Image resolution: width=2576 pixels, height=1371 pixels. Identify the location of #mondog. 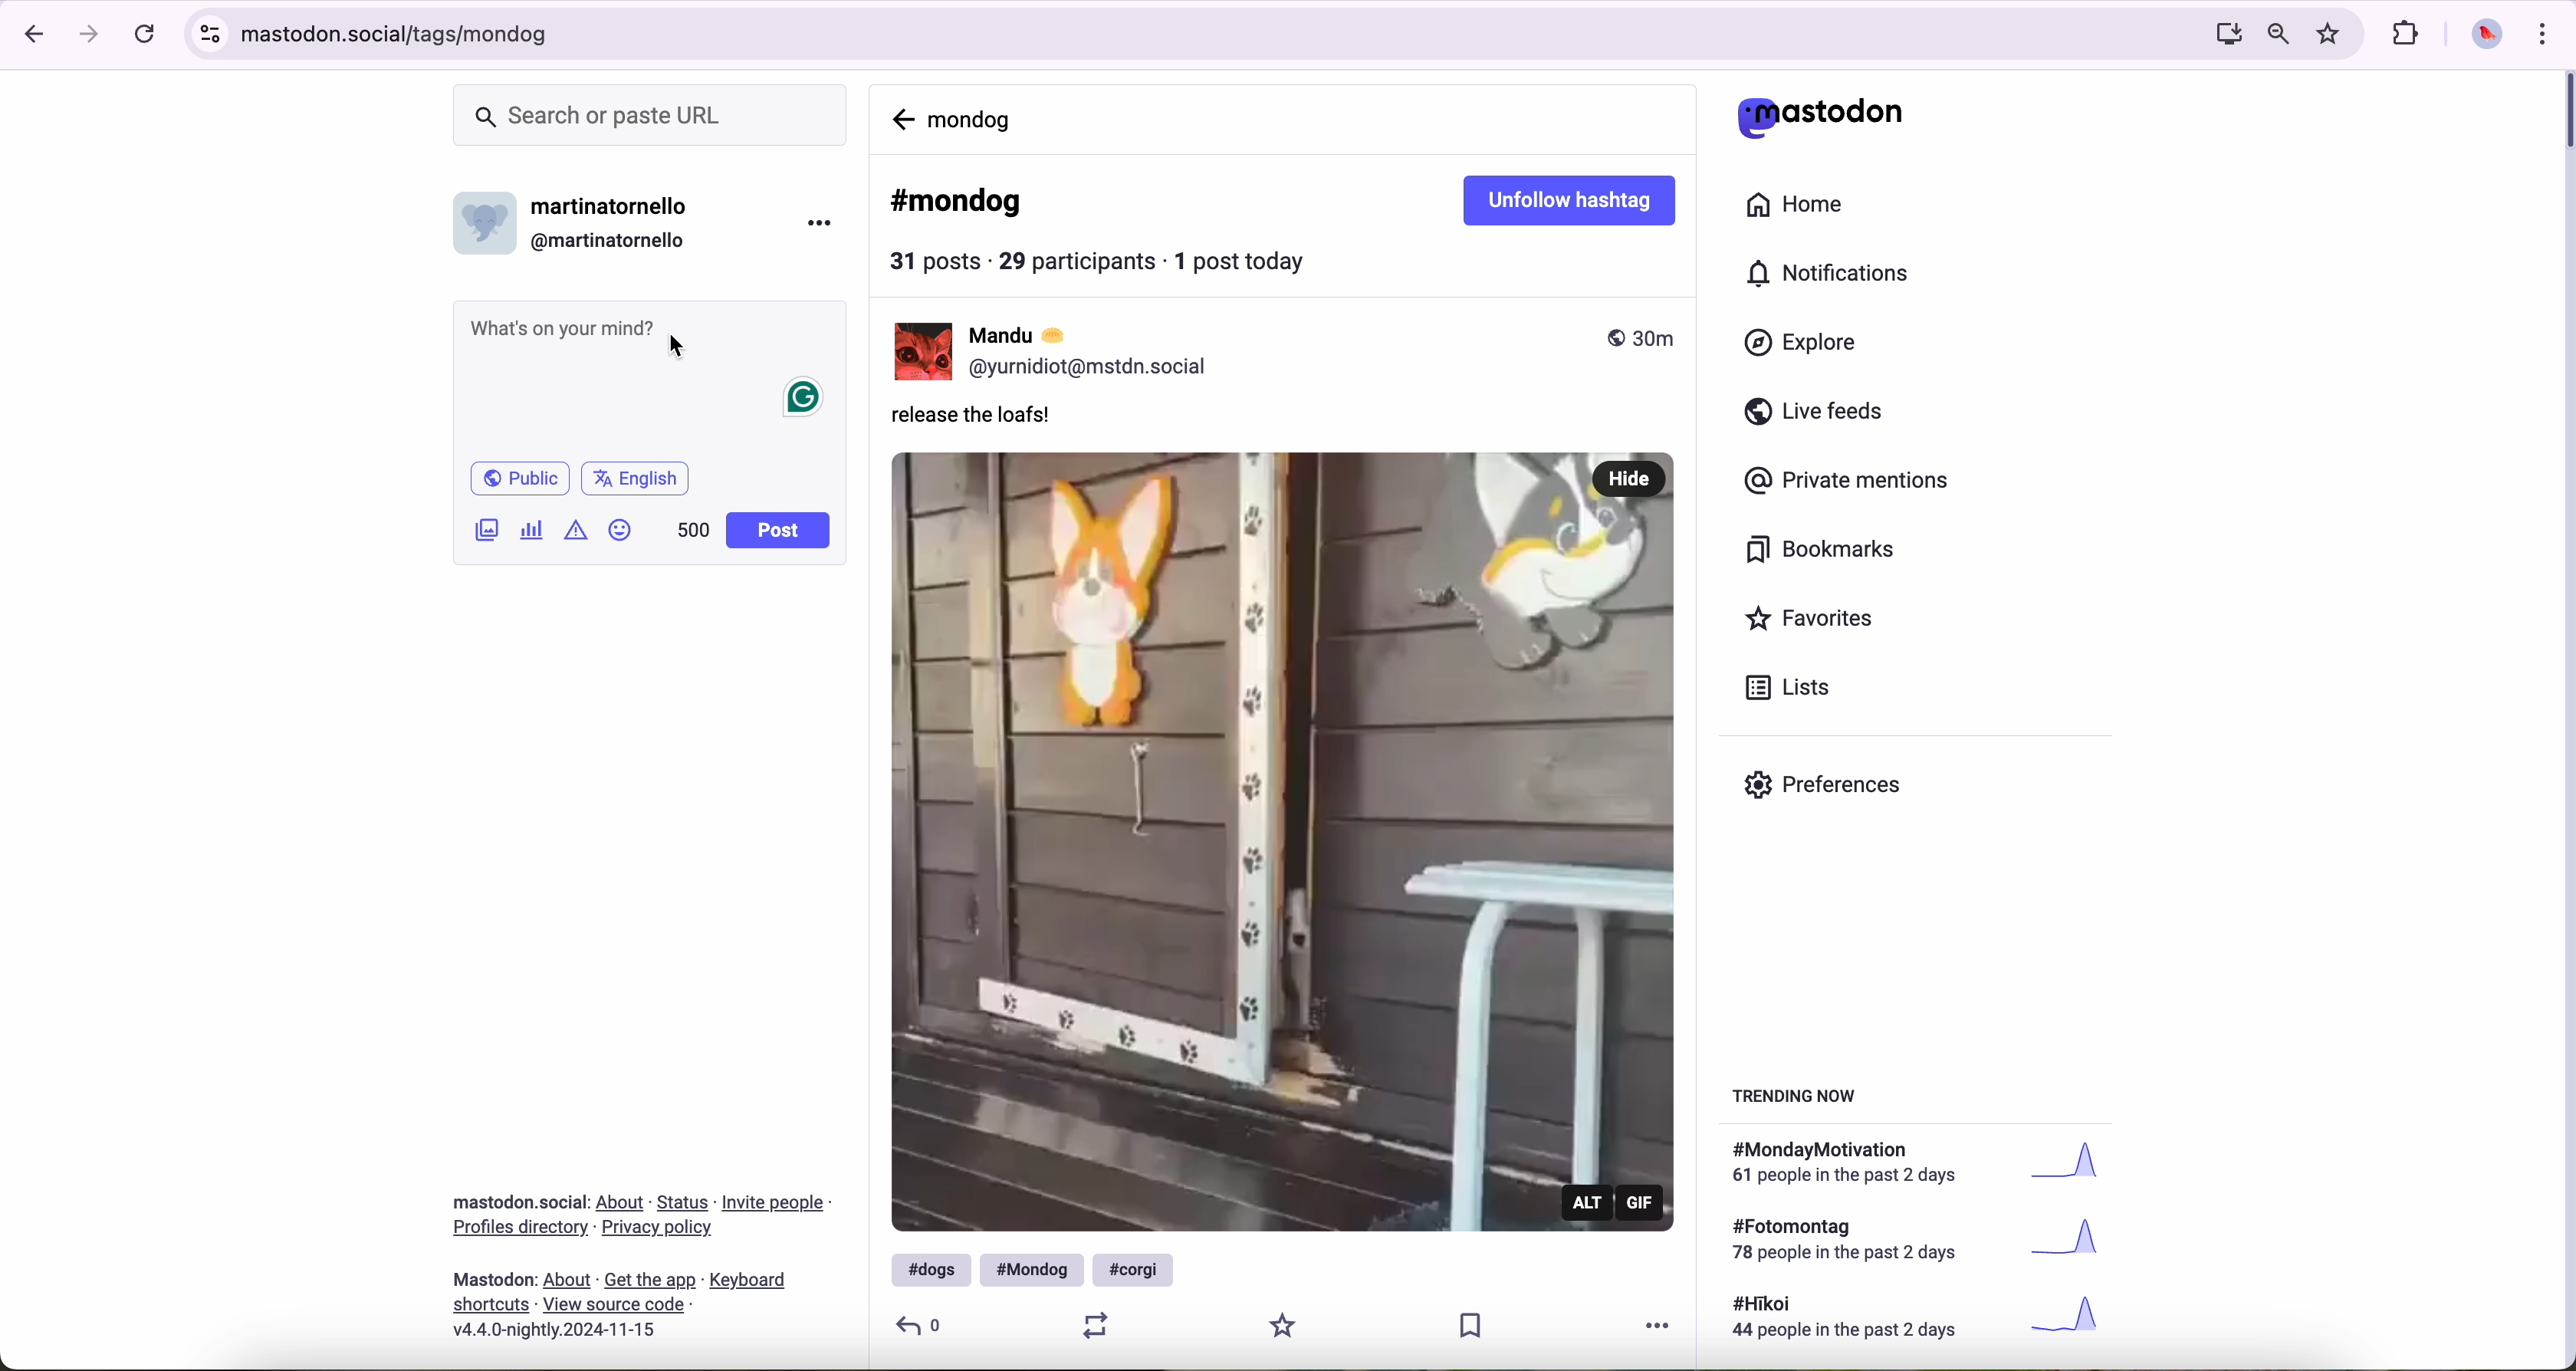
(958, 203).